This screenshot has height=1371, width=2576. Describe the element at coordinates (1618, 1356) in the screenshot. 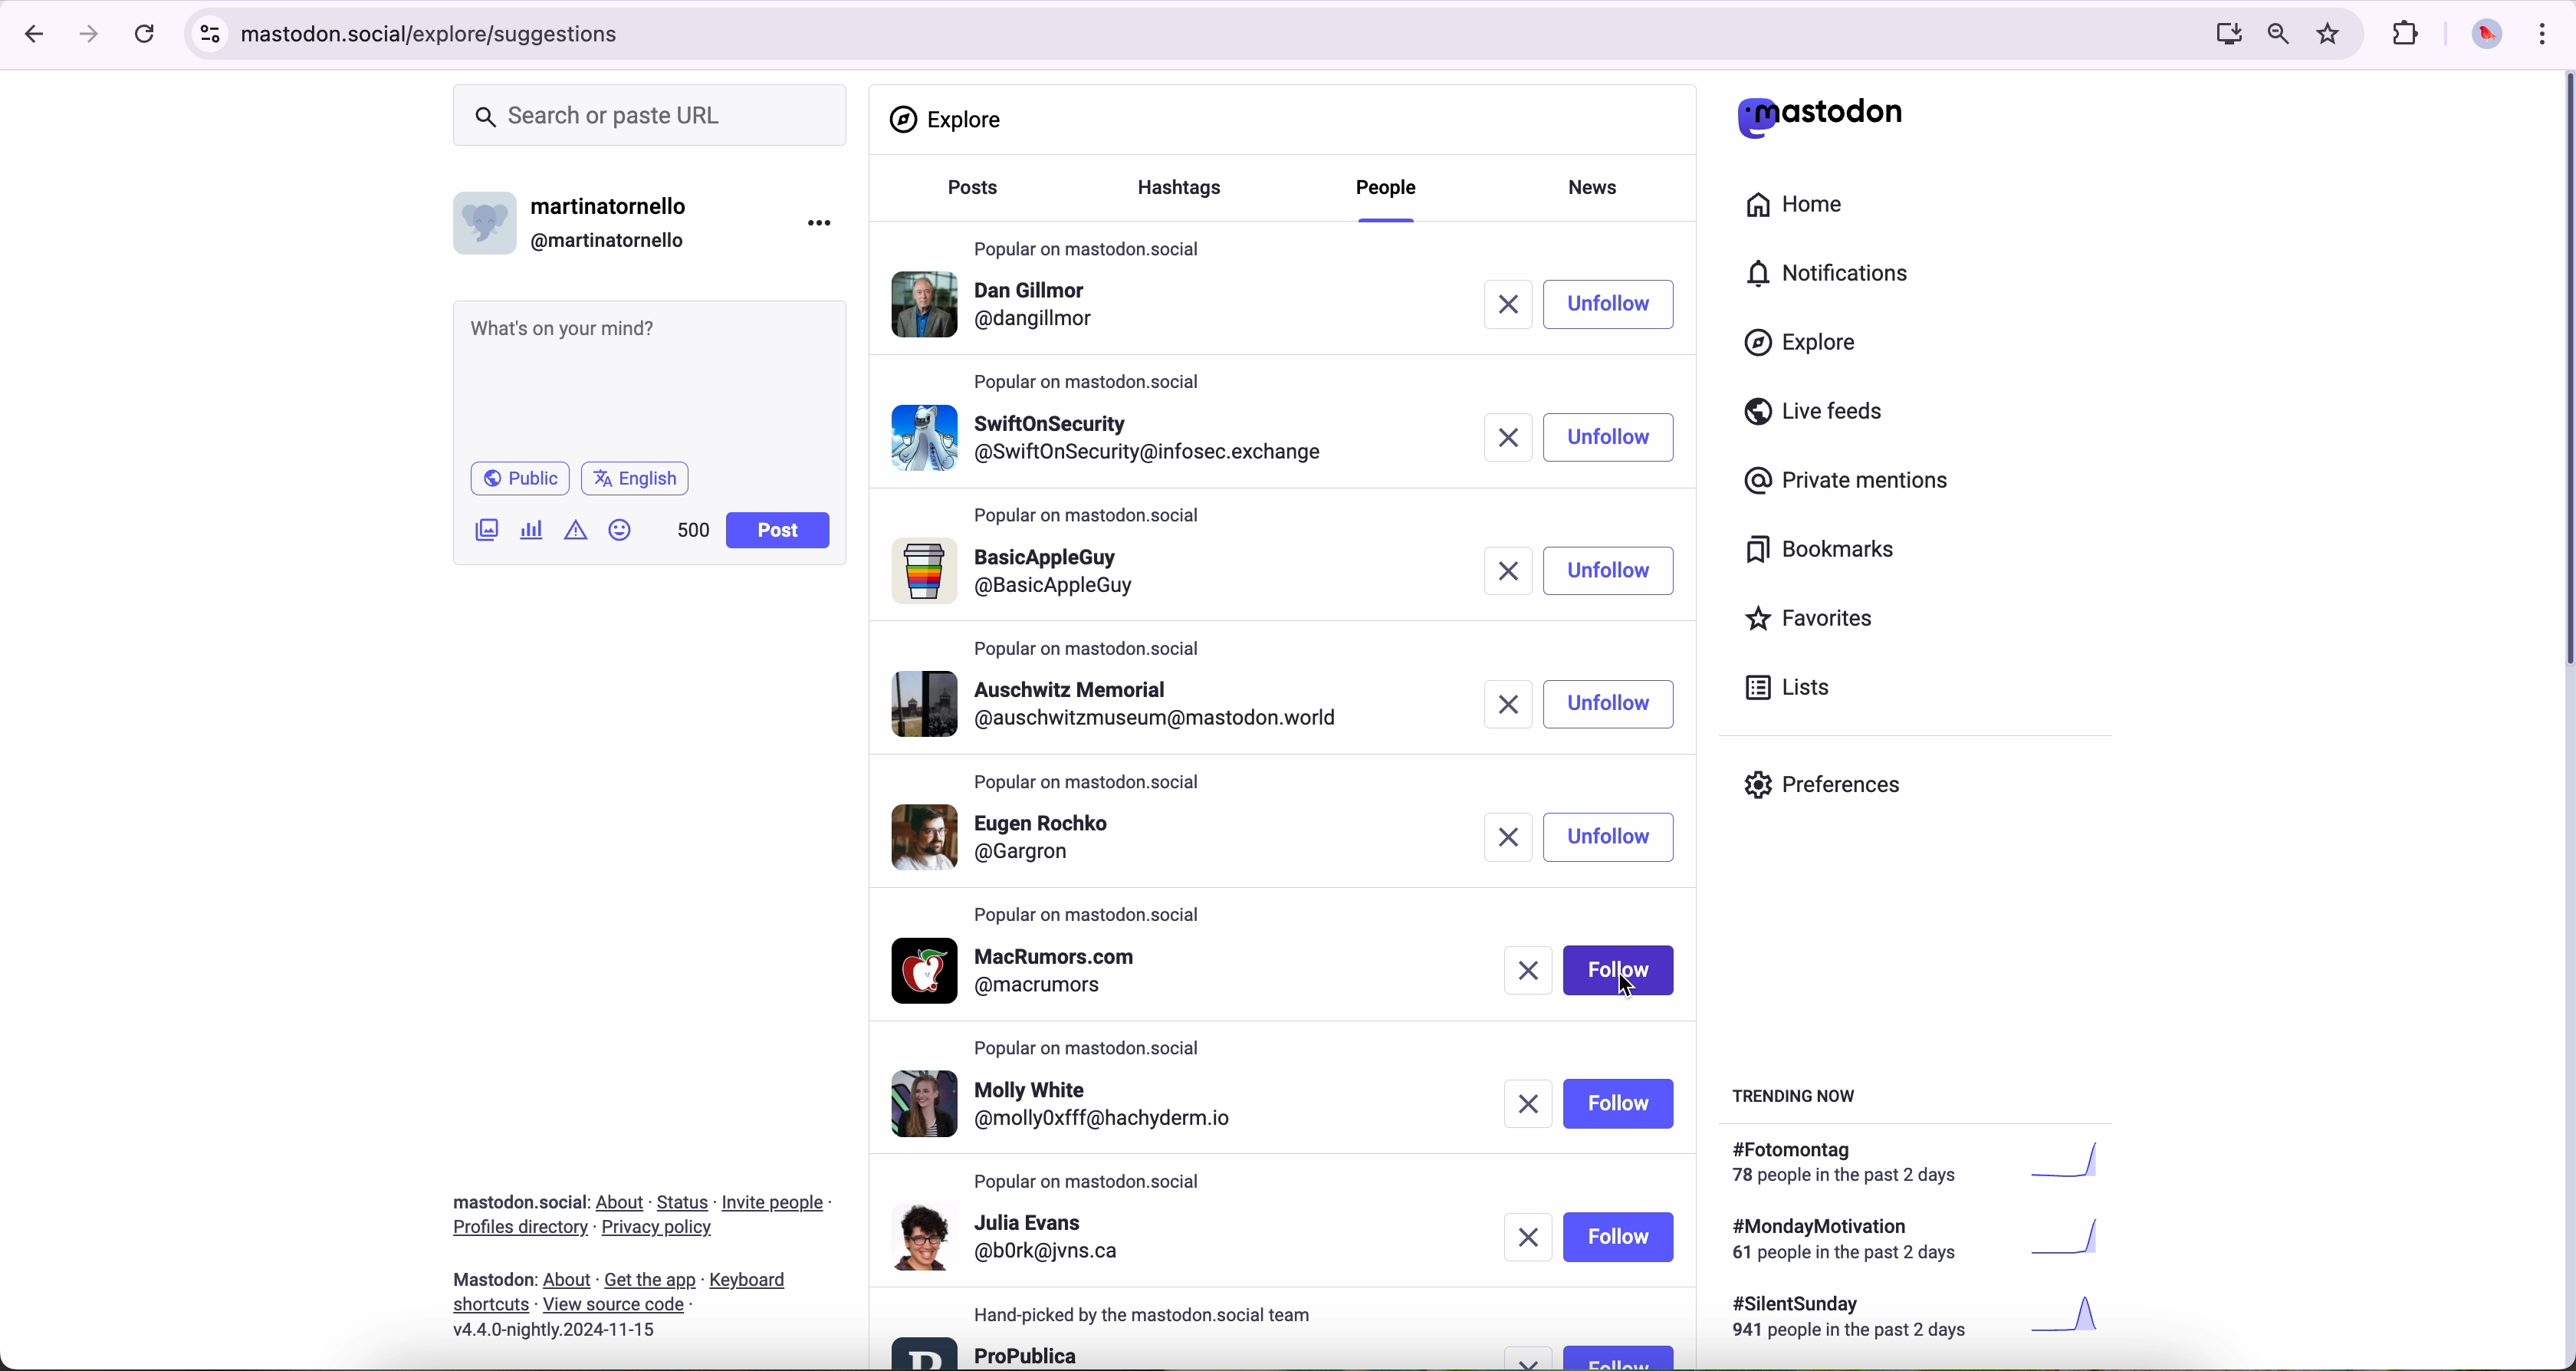

I see `follow button` at that location.